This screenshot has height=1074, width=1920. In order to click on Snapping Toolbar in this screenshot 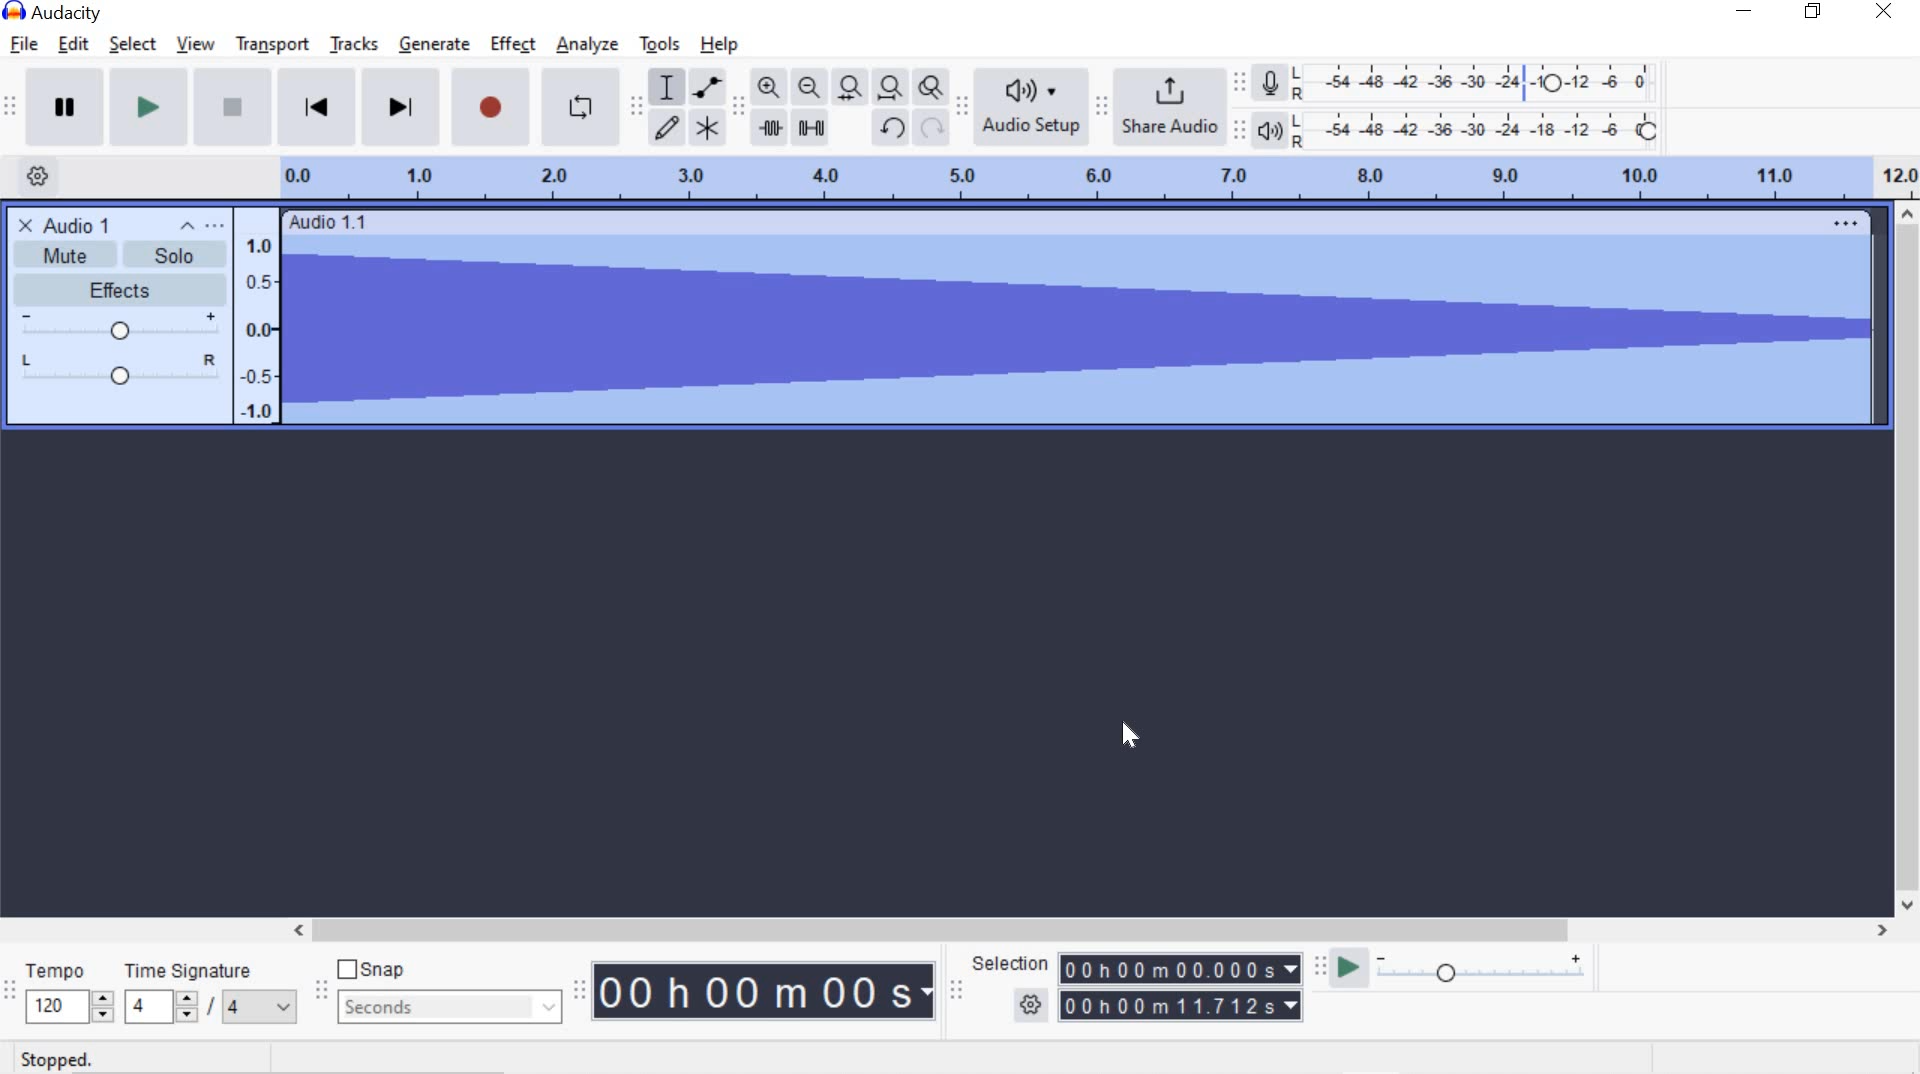, I will do `click(323, 992)`.